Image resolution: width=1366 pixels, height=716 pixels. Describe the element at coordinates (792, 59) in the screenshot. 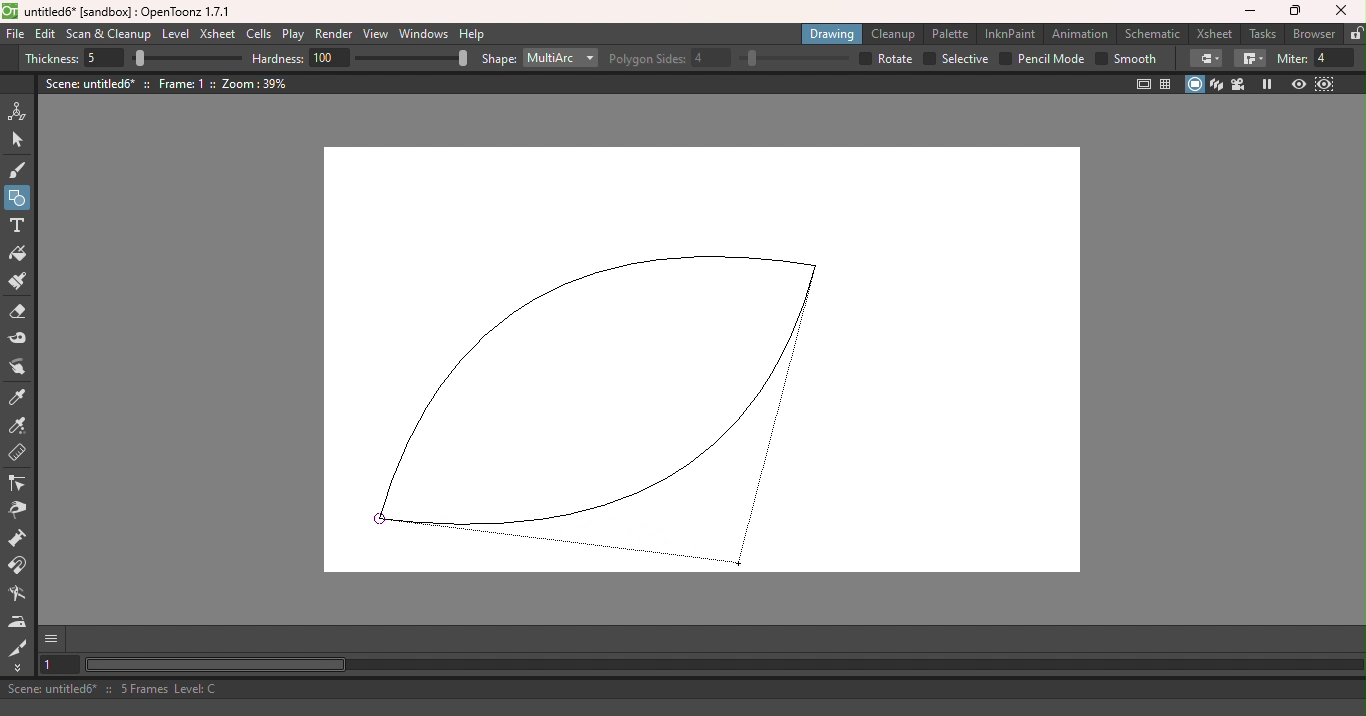

I see `Polygon sides bar` at that location.